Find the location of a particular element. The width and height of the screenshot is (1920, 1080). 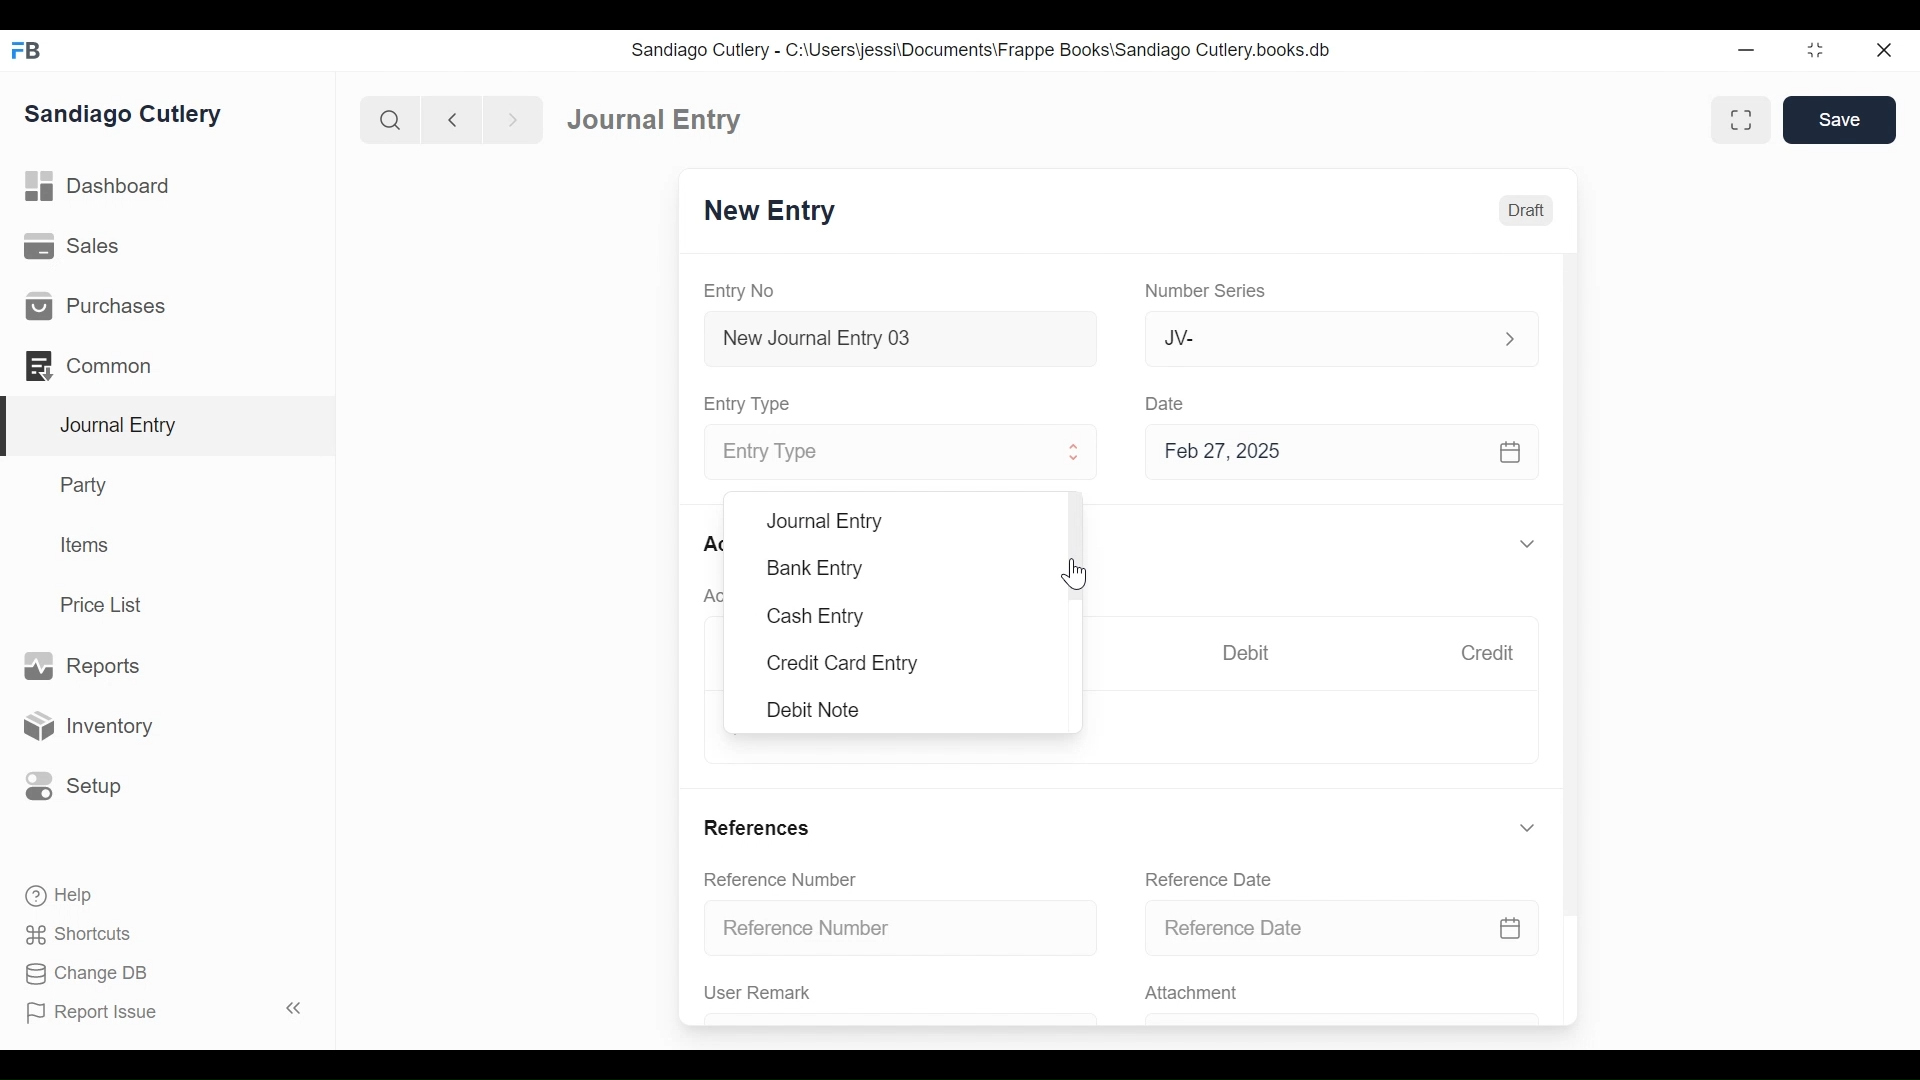

Feb 27, 2025 is located at coordinates (1338, 453).